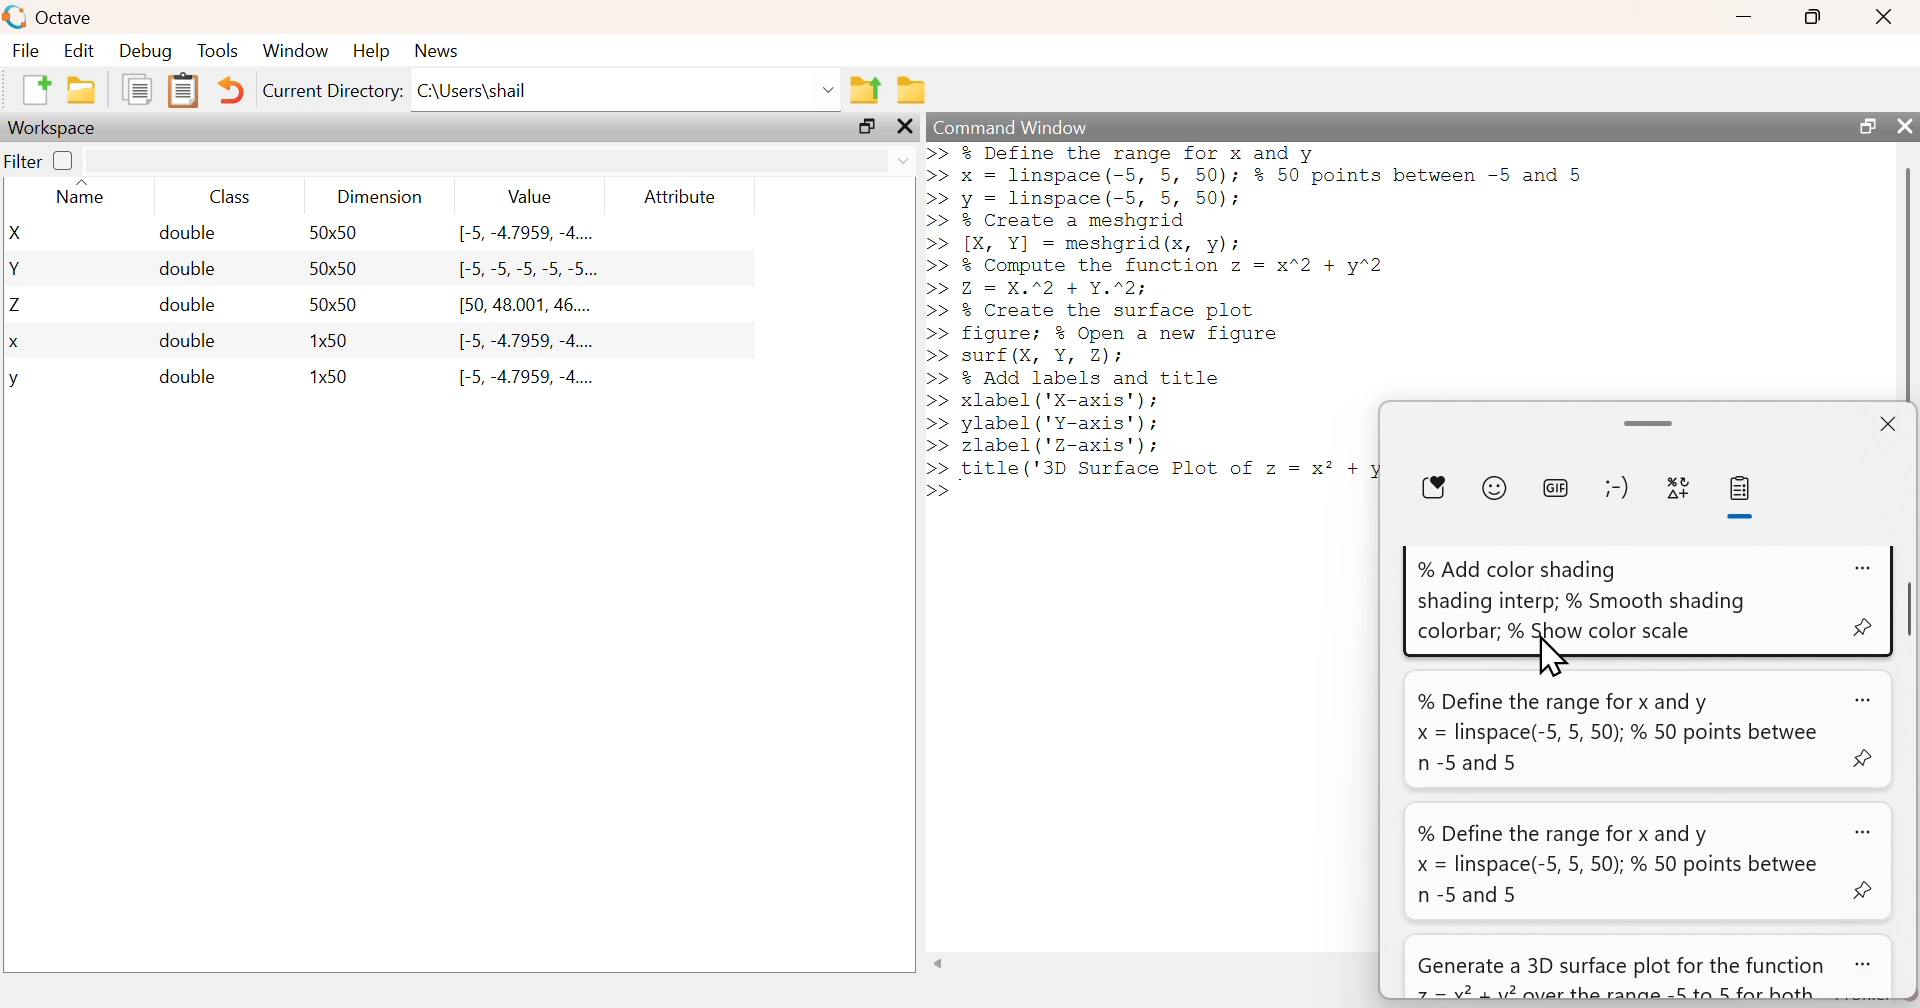 This screenshot has width=1920, height=1008. Describe the element at coordinates (1652, 423) in the screenshot. I see `scroll bar` at that location.